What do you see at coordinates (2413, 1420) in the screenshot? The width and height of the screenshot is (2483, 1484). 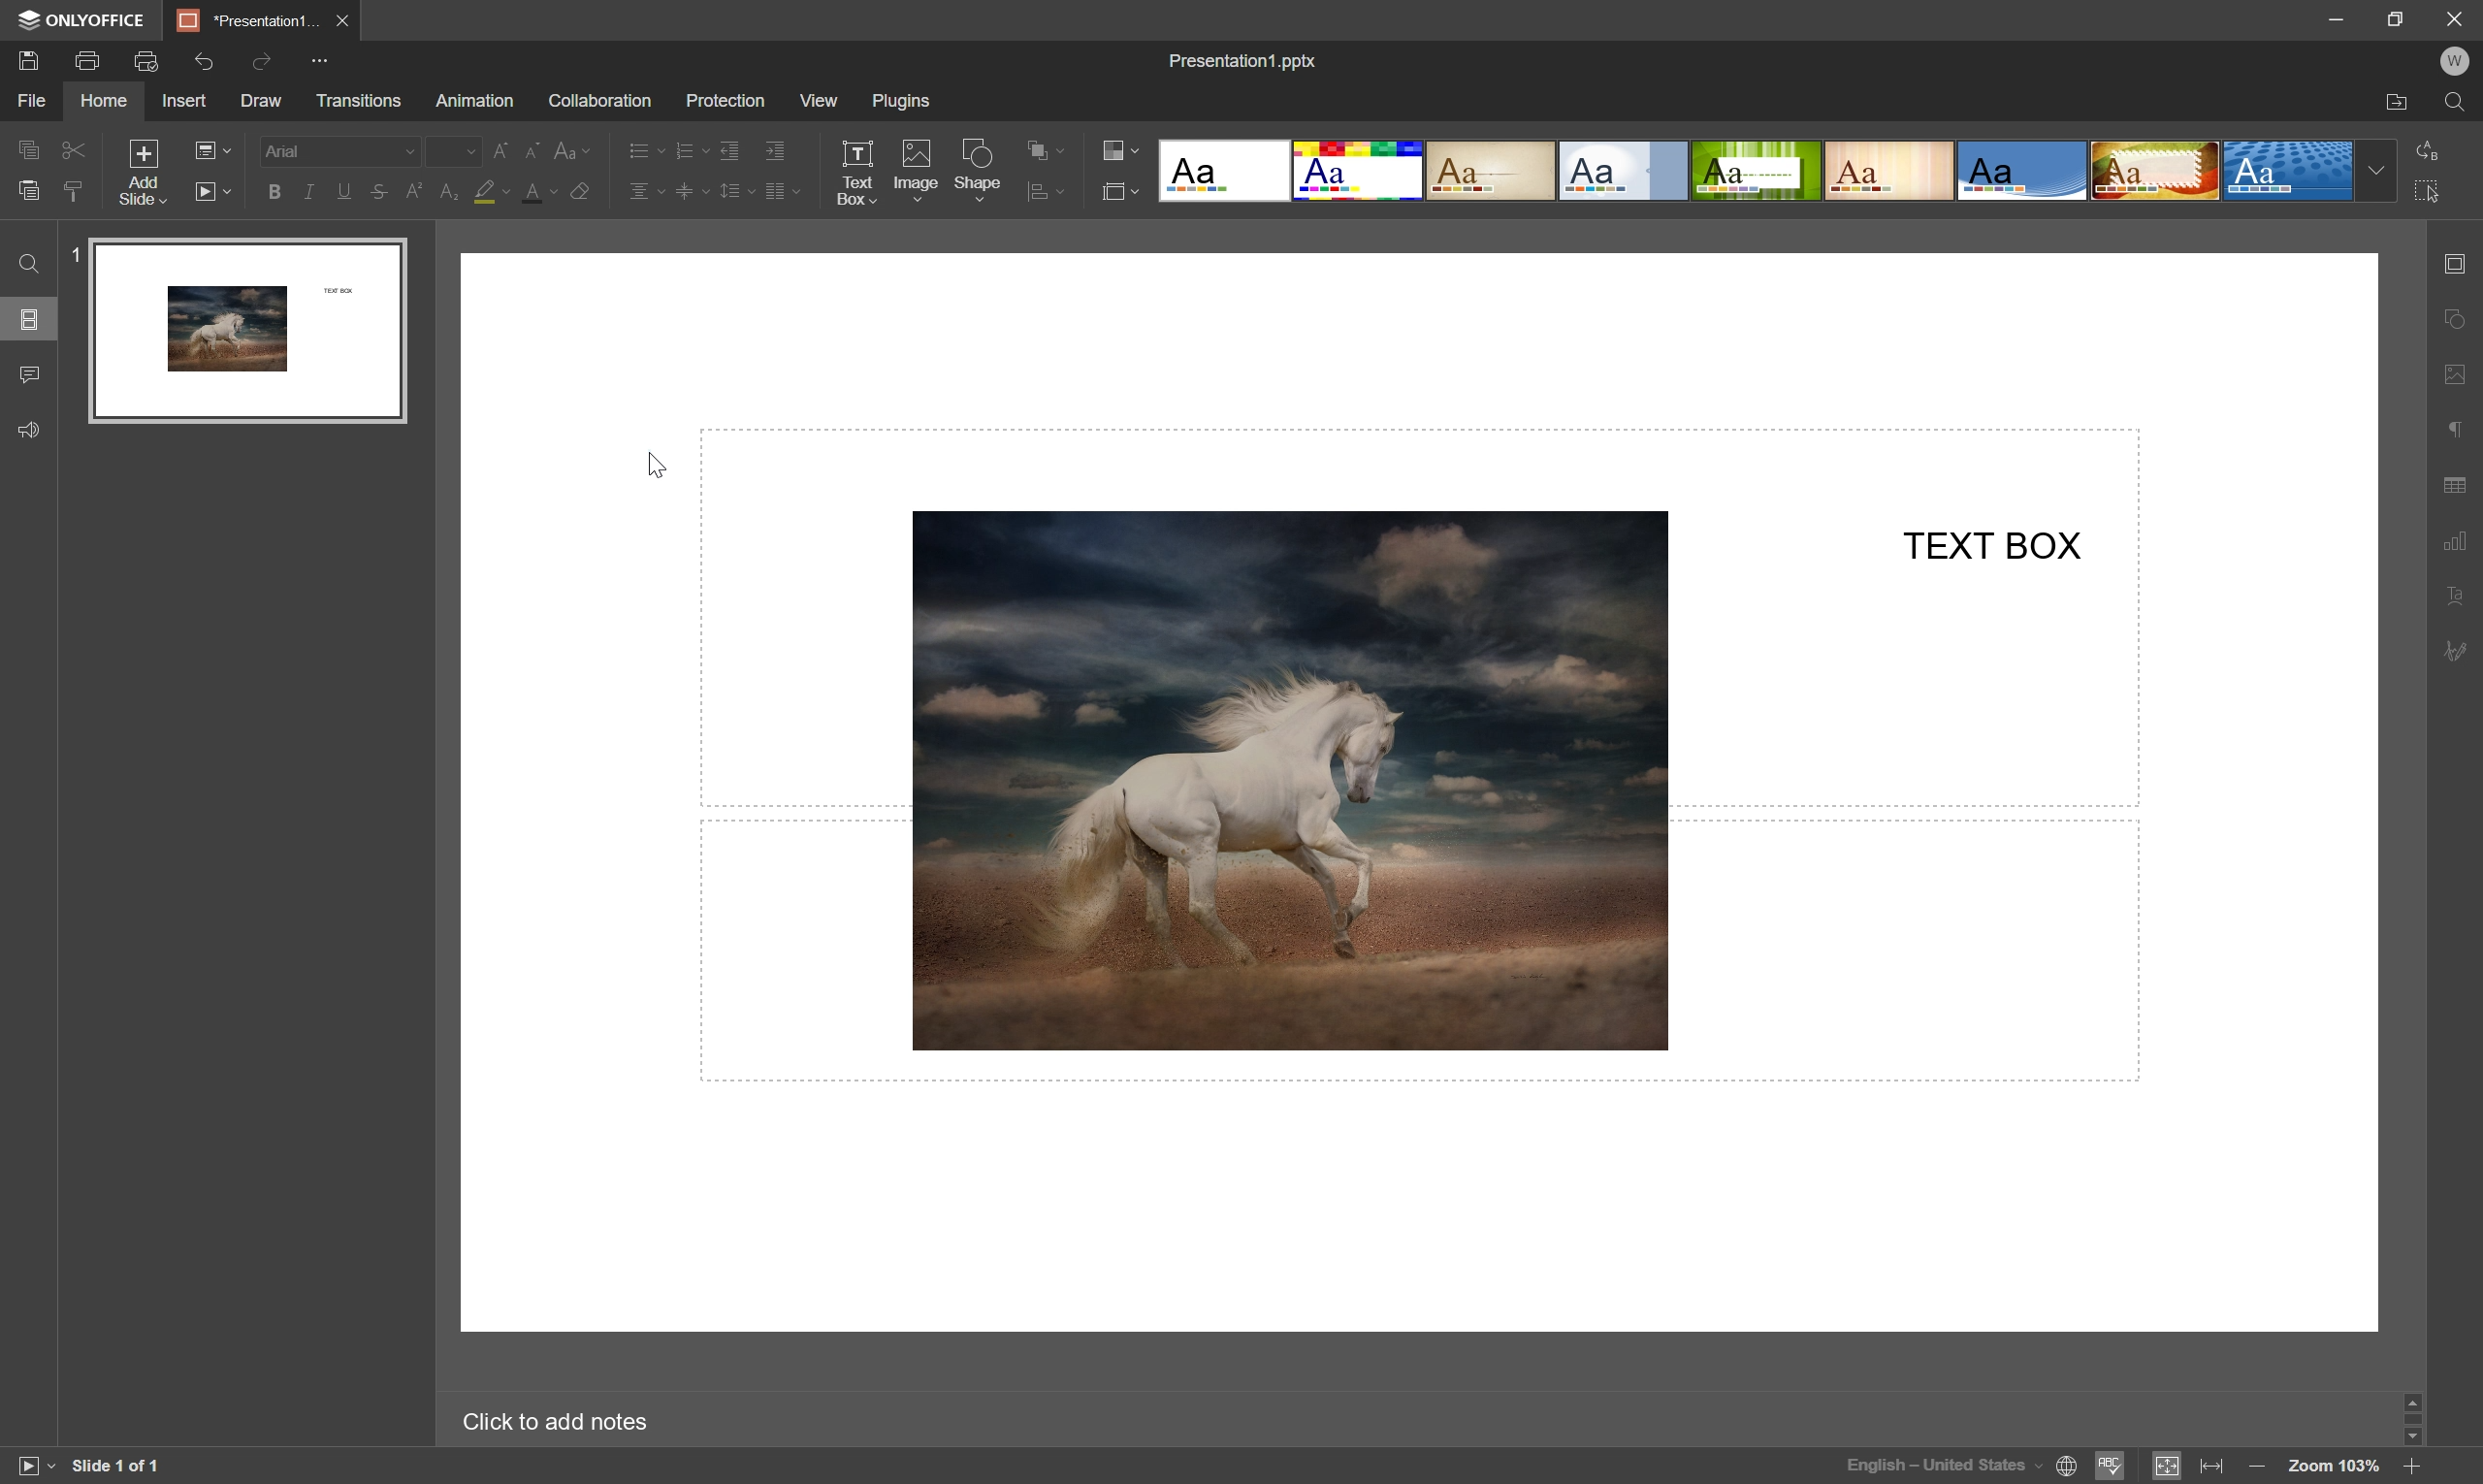 I see `scroll` at bounding box center [2413, 1420].